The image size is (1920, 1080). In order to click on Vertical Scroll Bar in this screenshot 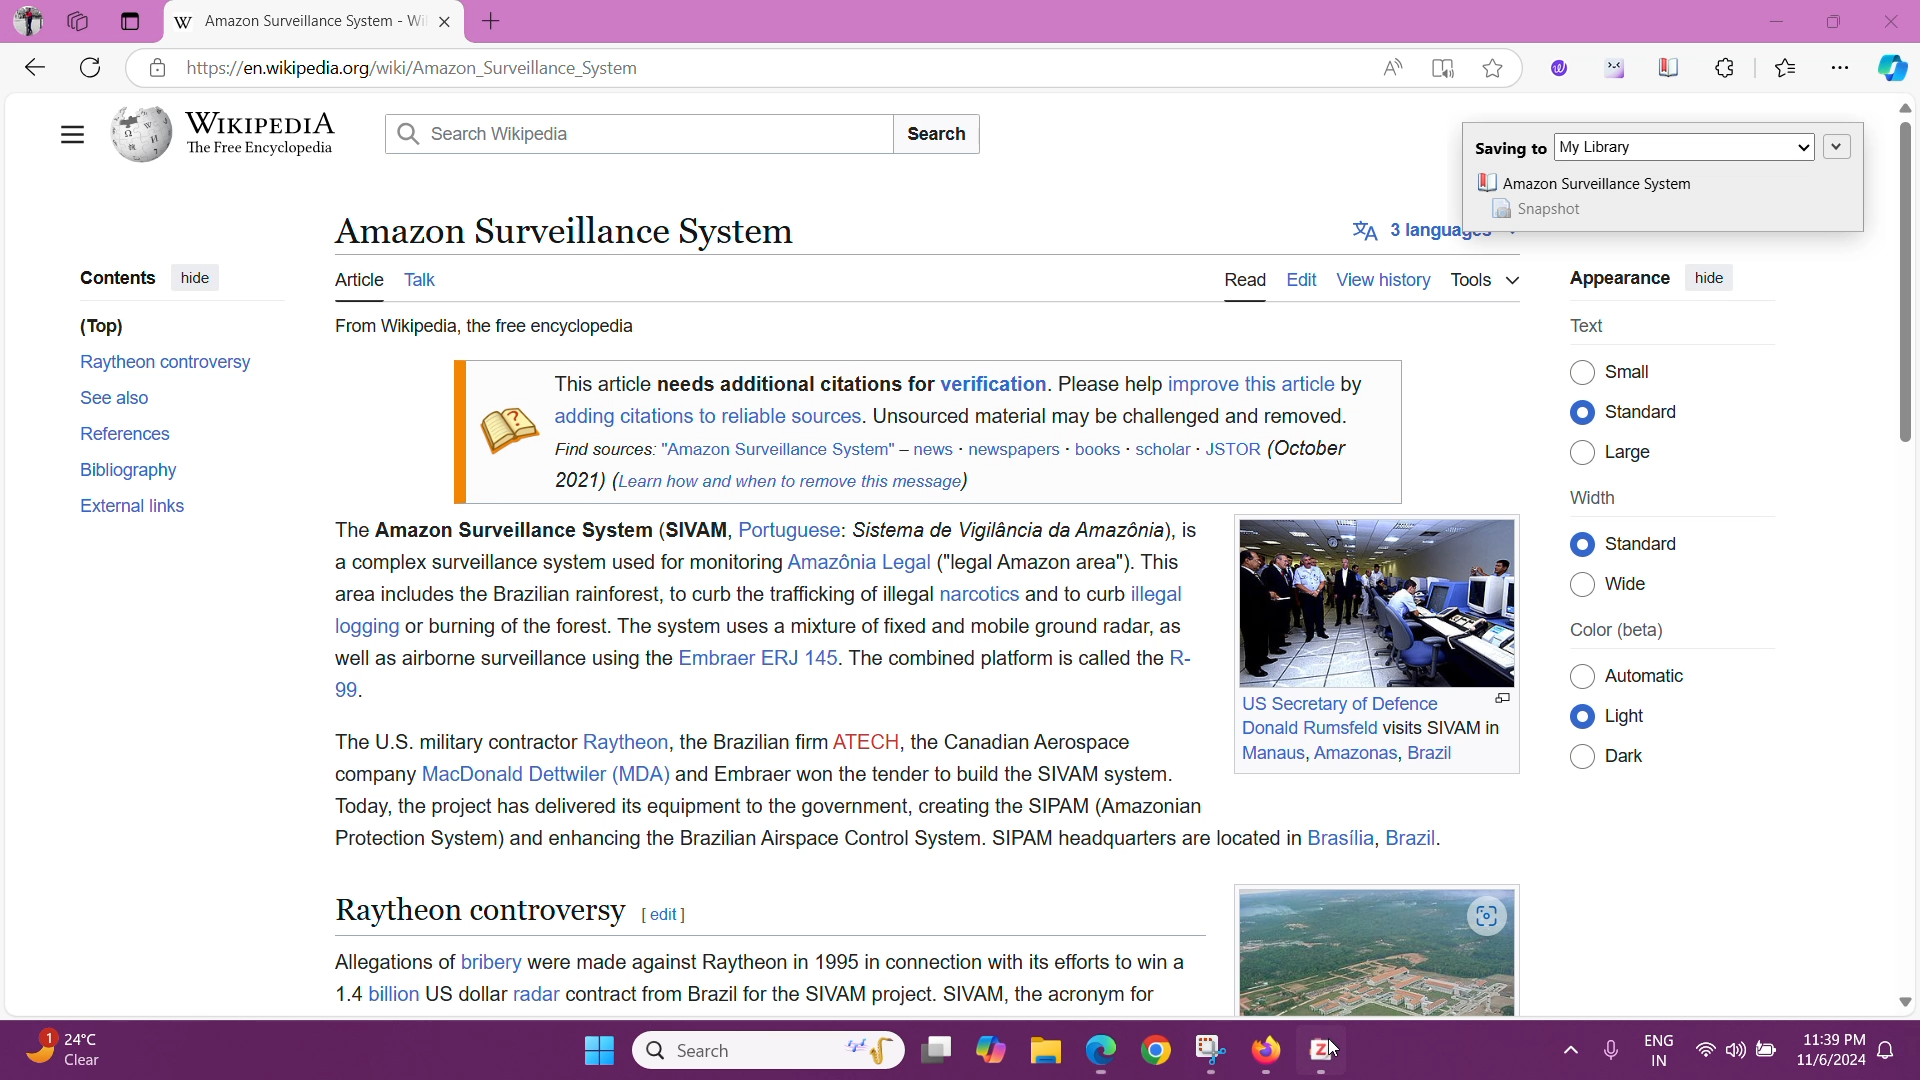, I will do `click(1903, 555)`.